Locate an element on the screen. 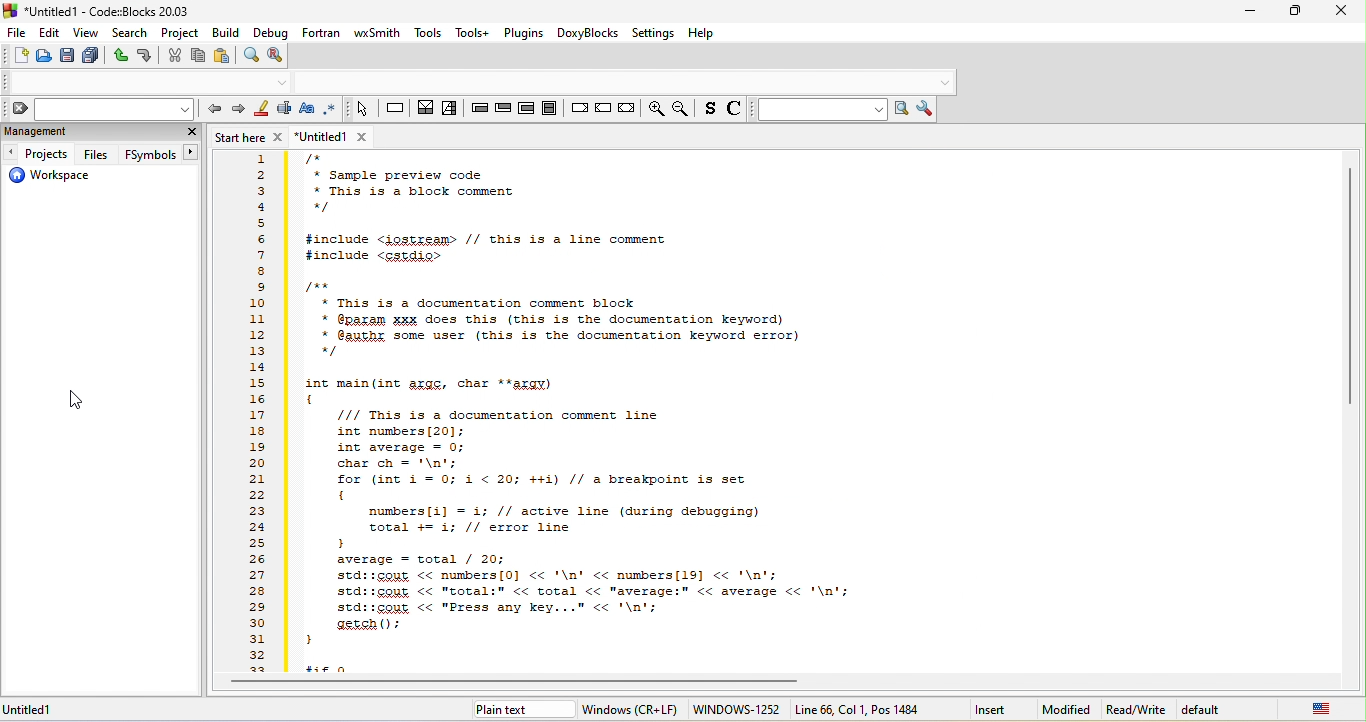 Image resolution: width=1366 pixels, height=722 pixels. next is located at coordinates (237, 112).